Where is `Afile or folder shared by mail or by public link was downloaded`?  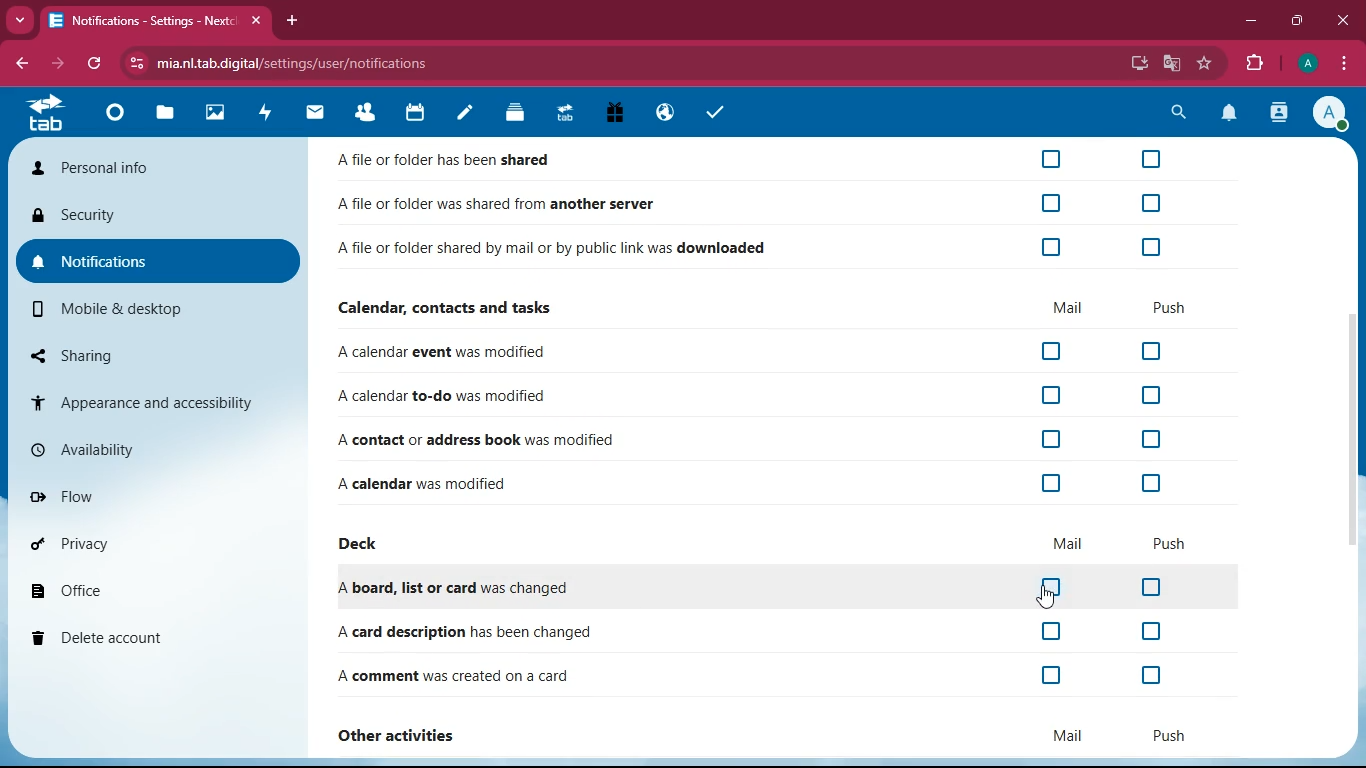
Afile or folder shared by mail or by public link was downloaded is located at coordinates (552, 245).